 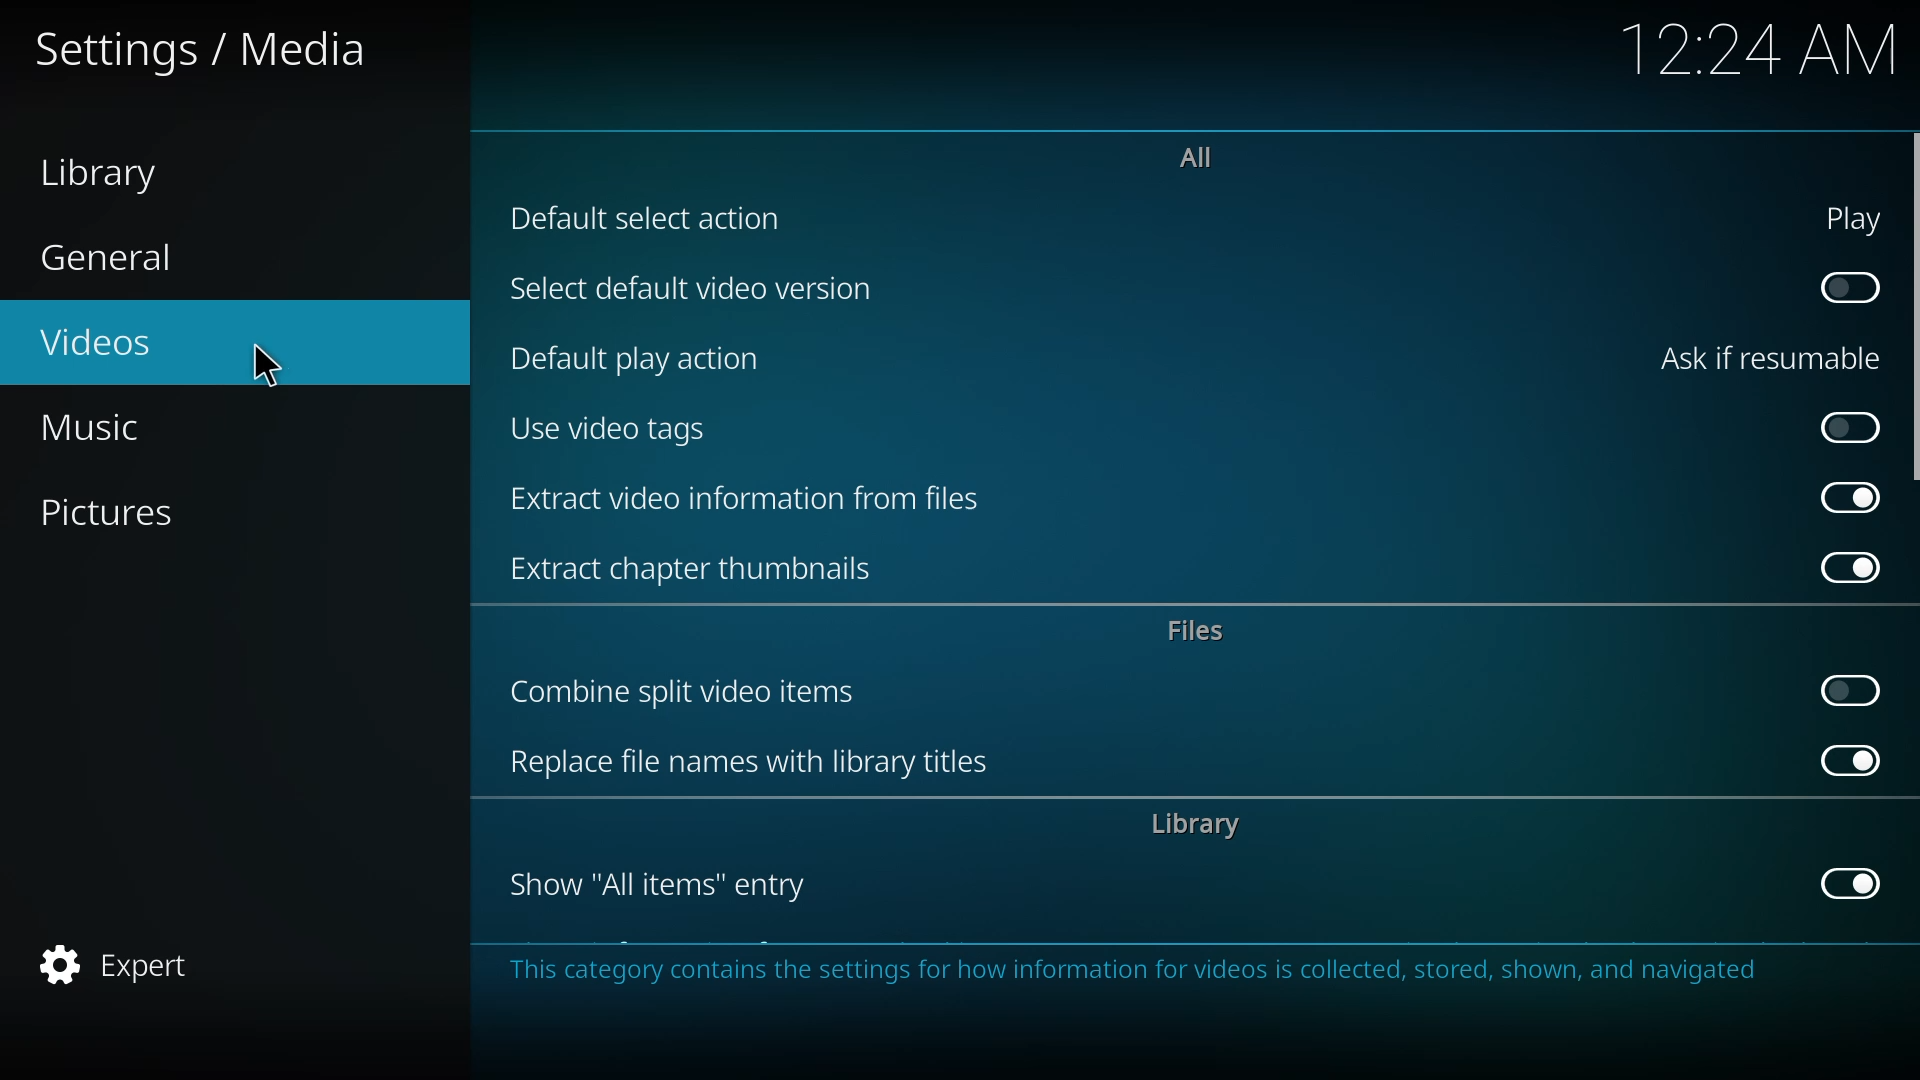 What do you see at coordinates (1197, 154) in the screenshot?
I see `all` at bounding box center [1197, 154].